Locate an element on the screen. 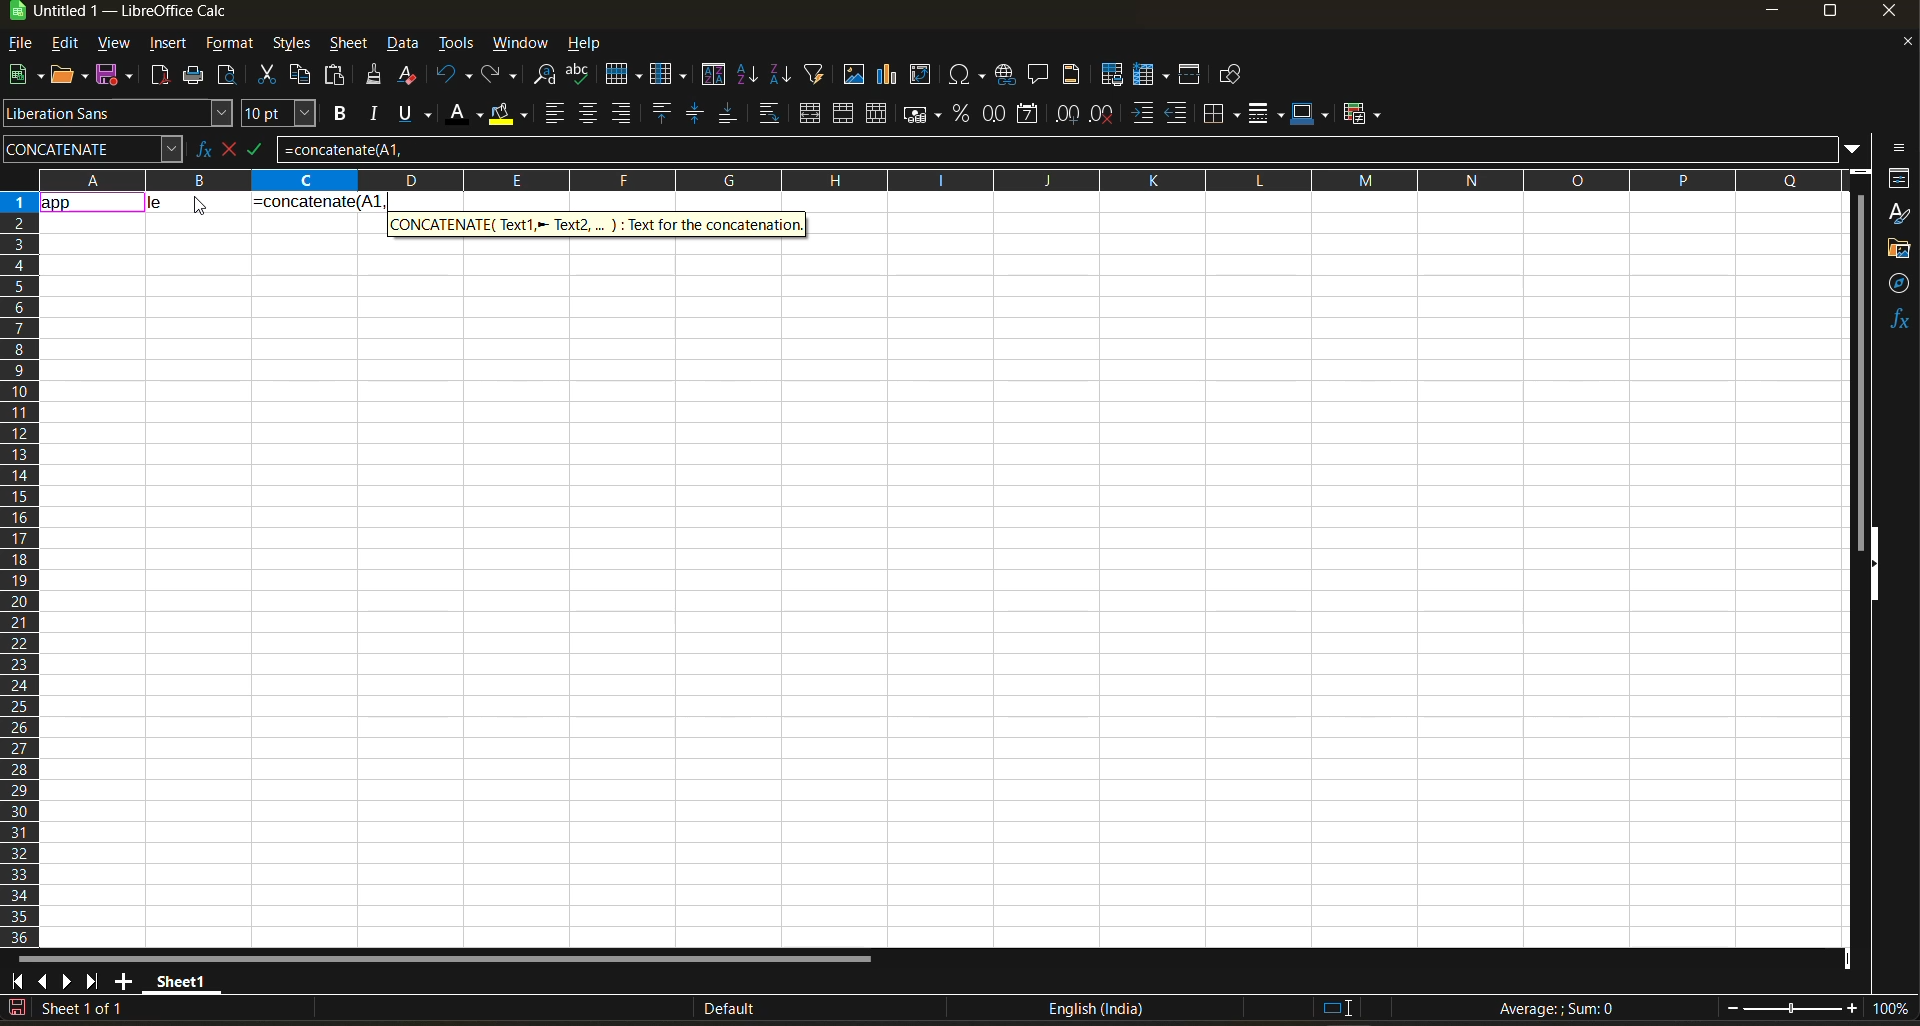  =concatenate(A1, is located at coordinates (1057, 149).